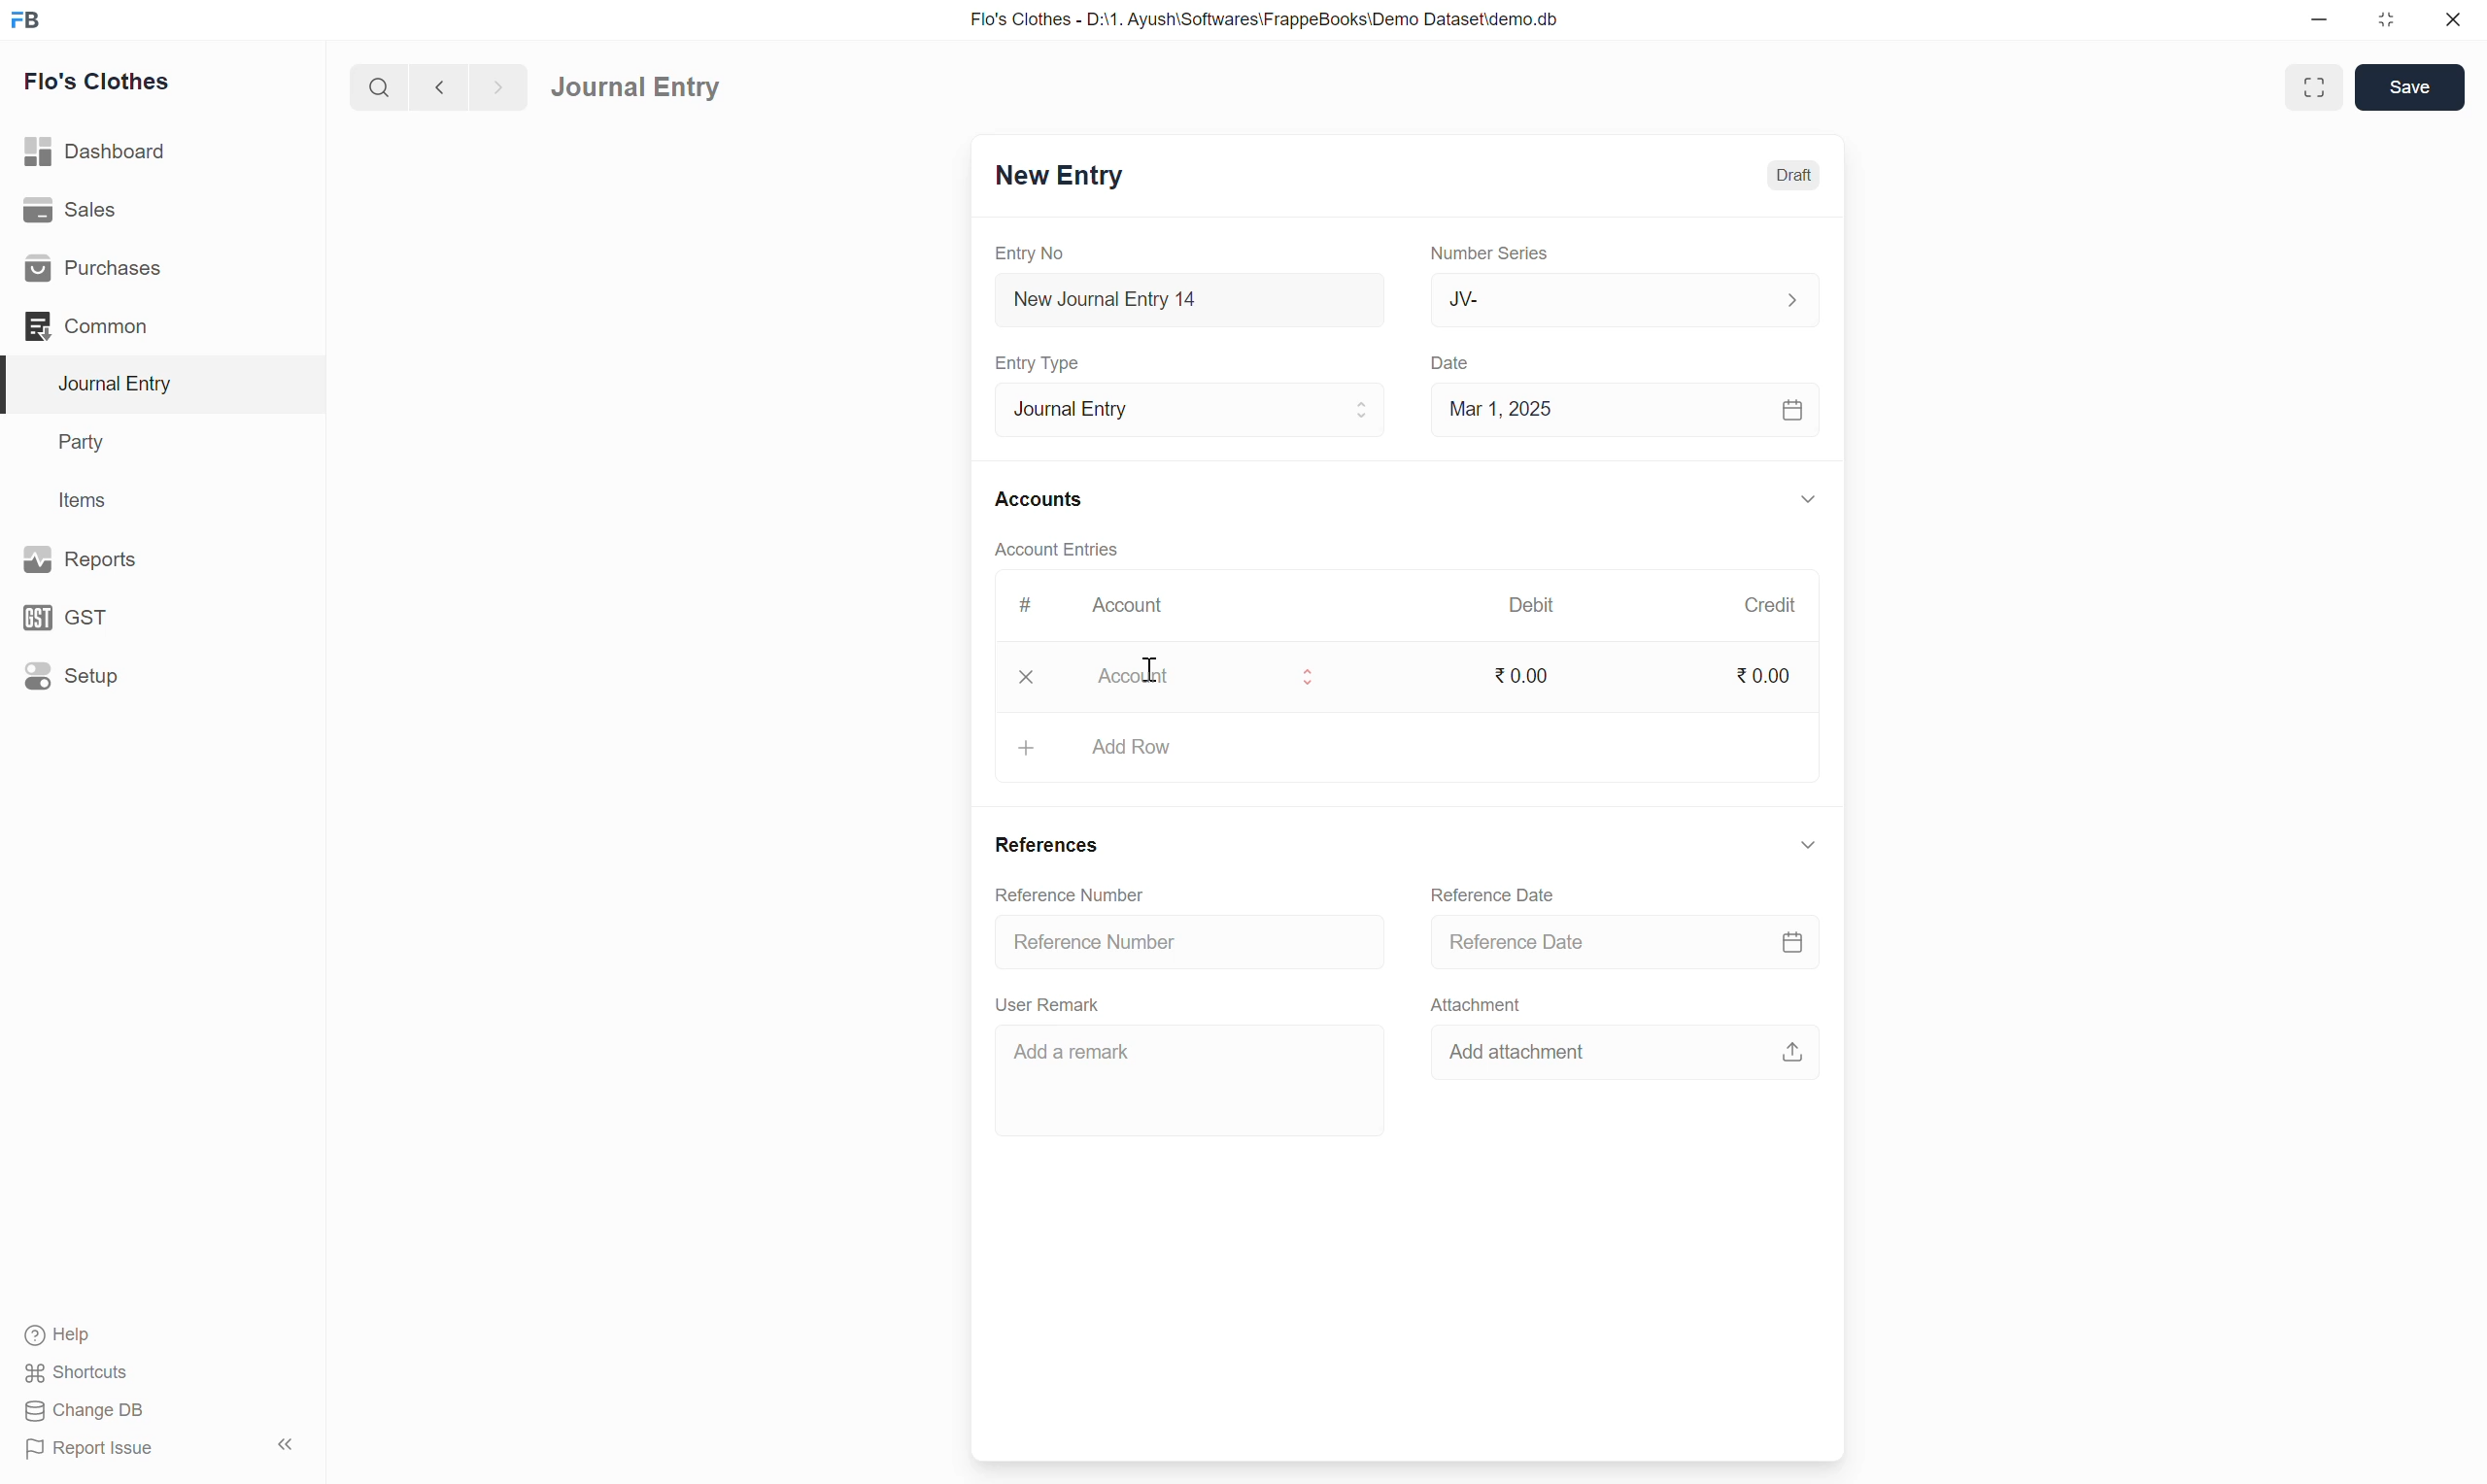  Describe the element at coordinates (1034, 253) in the screenshot. I see `Entry No` at that location.